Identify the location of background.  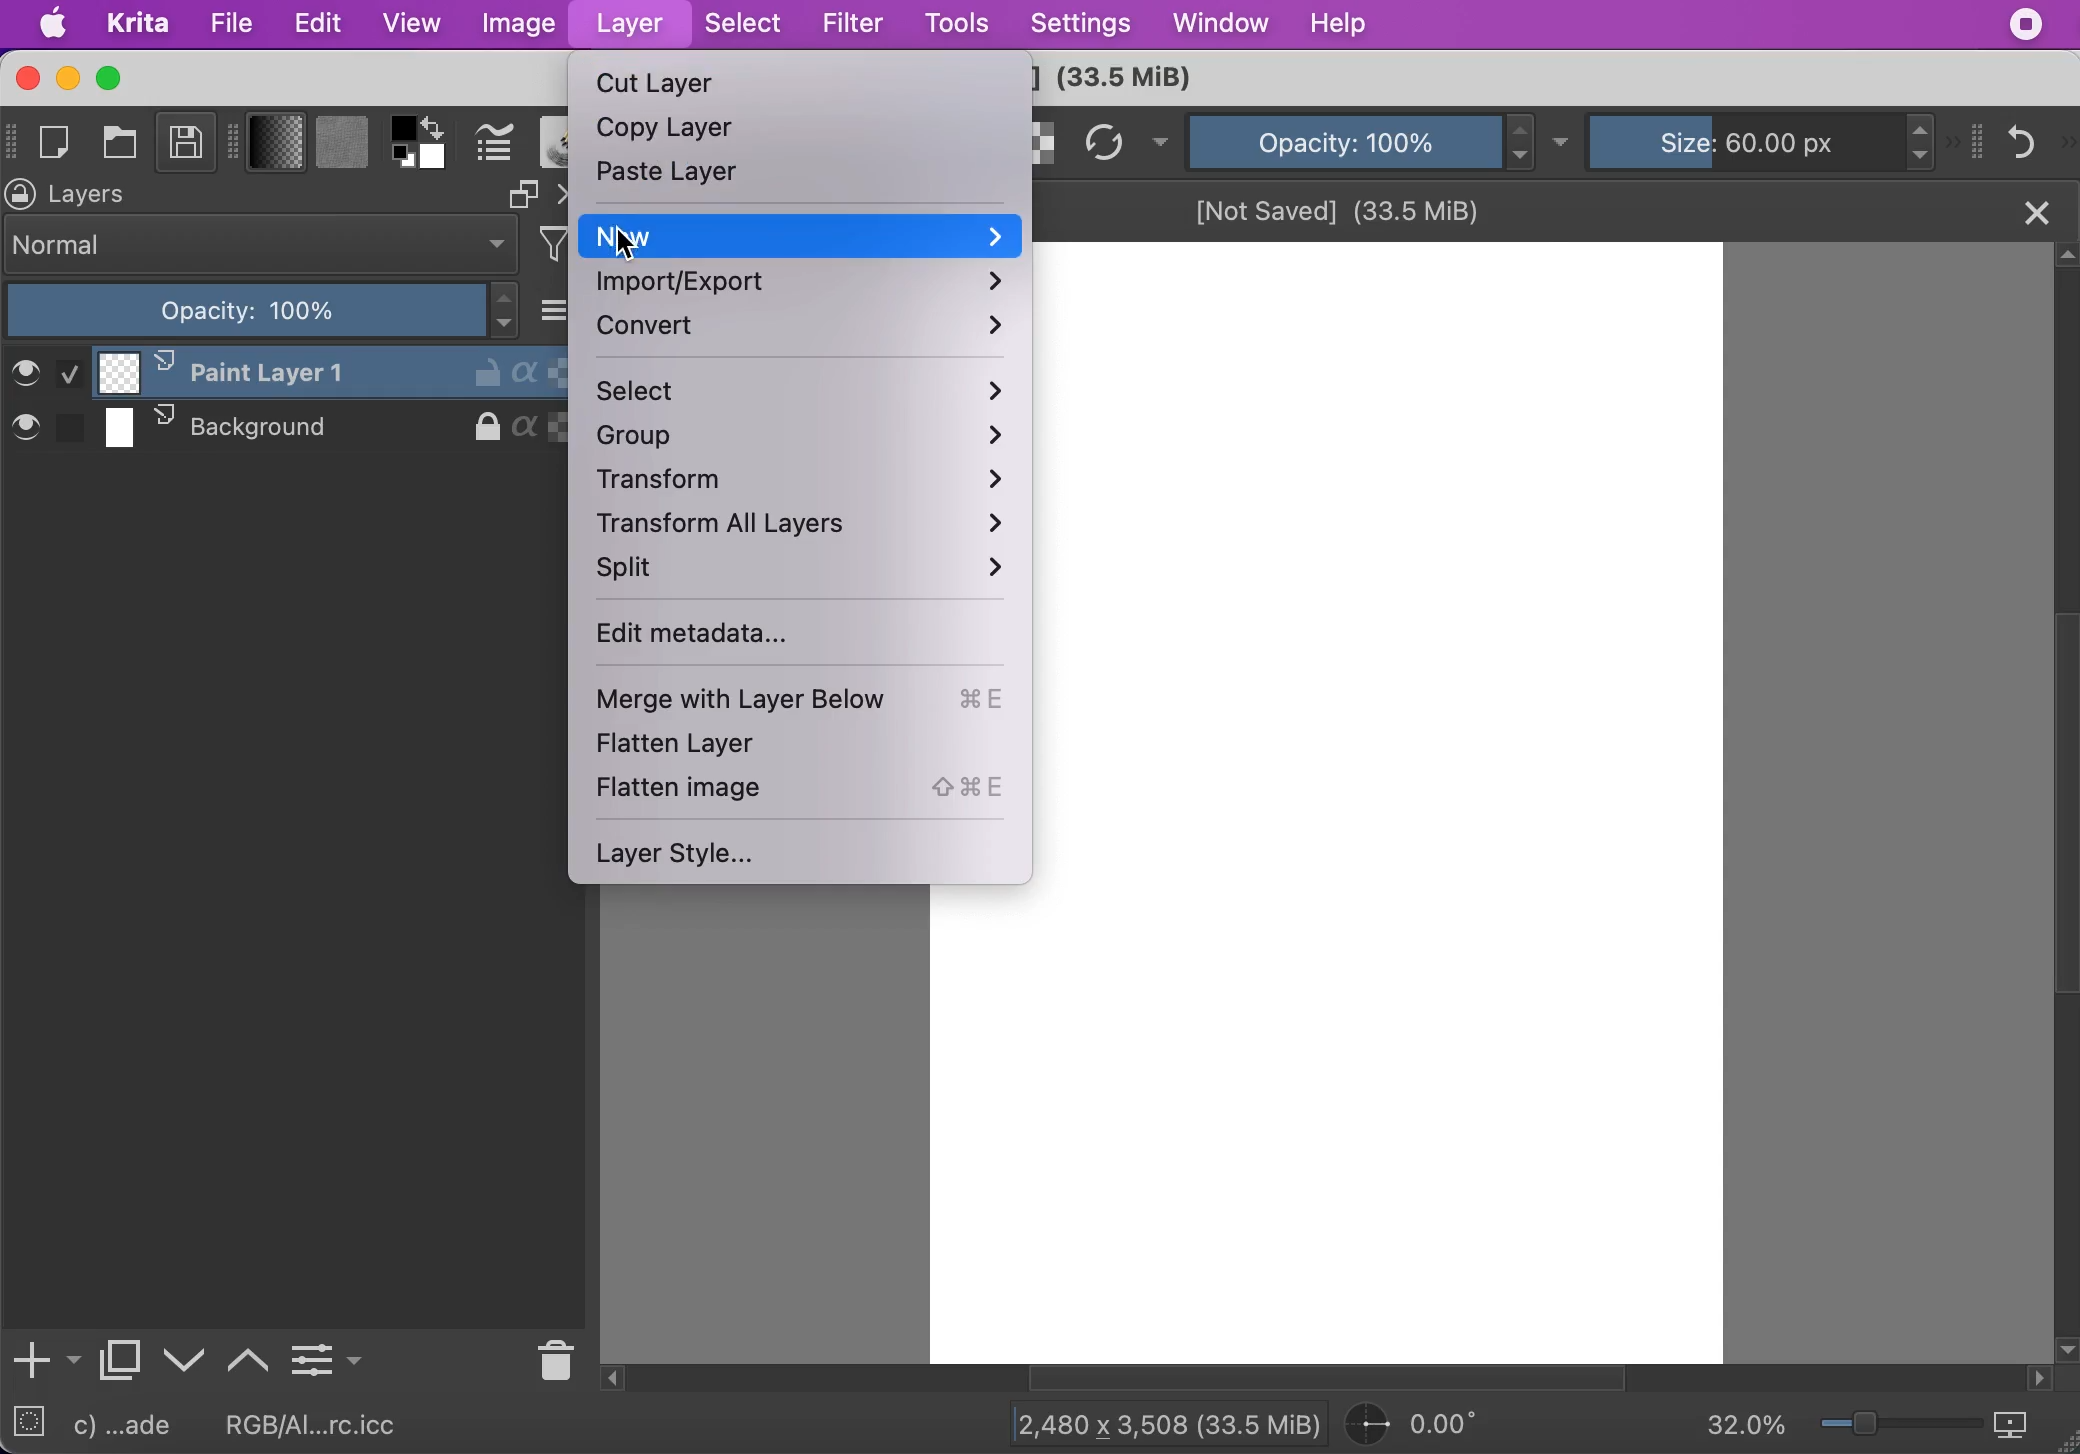
(283, 429).